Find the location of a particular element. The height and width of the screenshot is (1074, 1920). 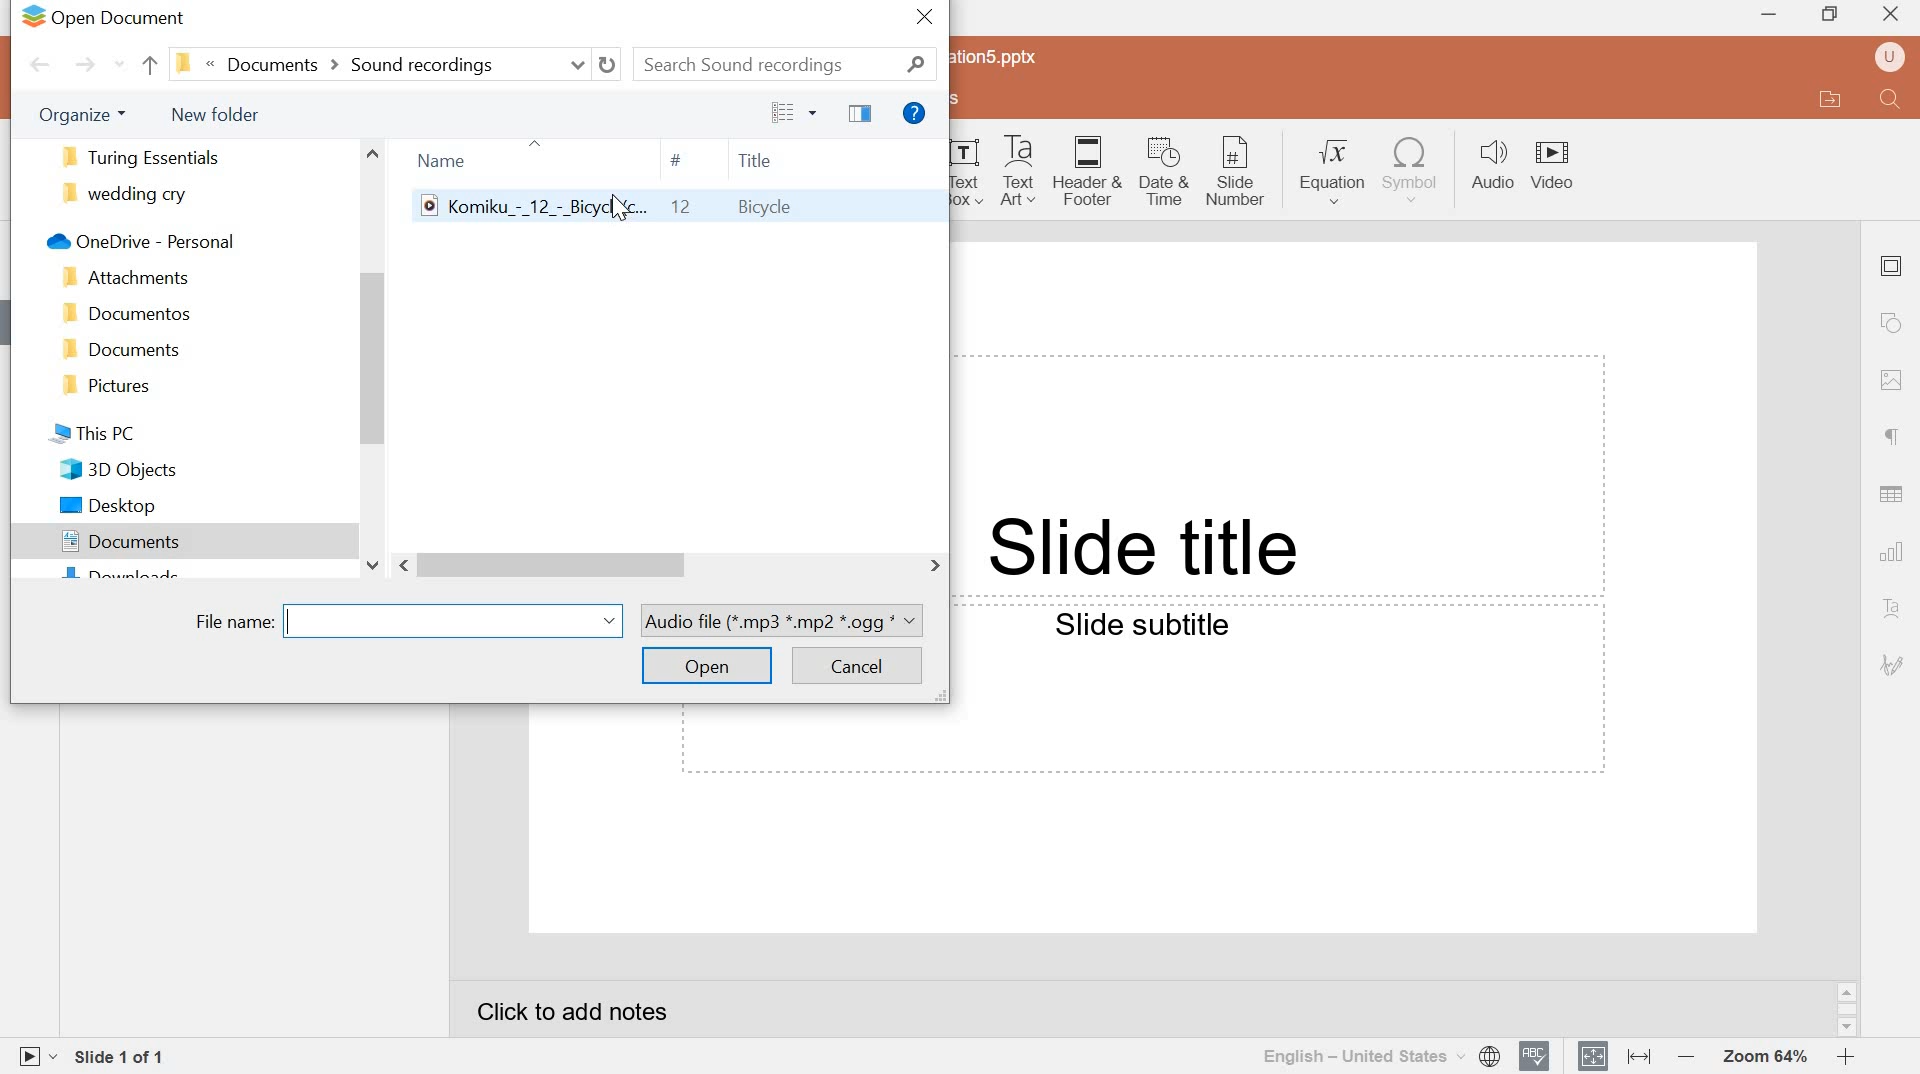

Text Art is located at coordinates (1023, 171).